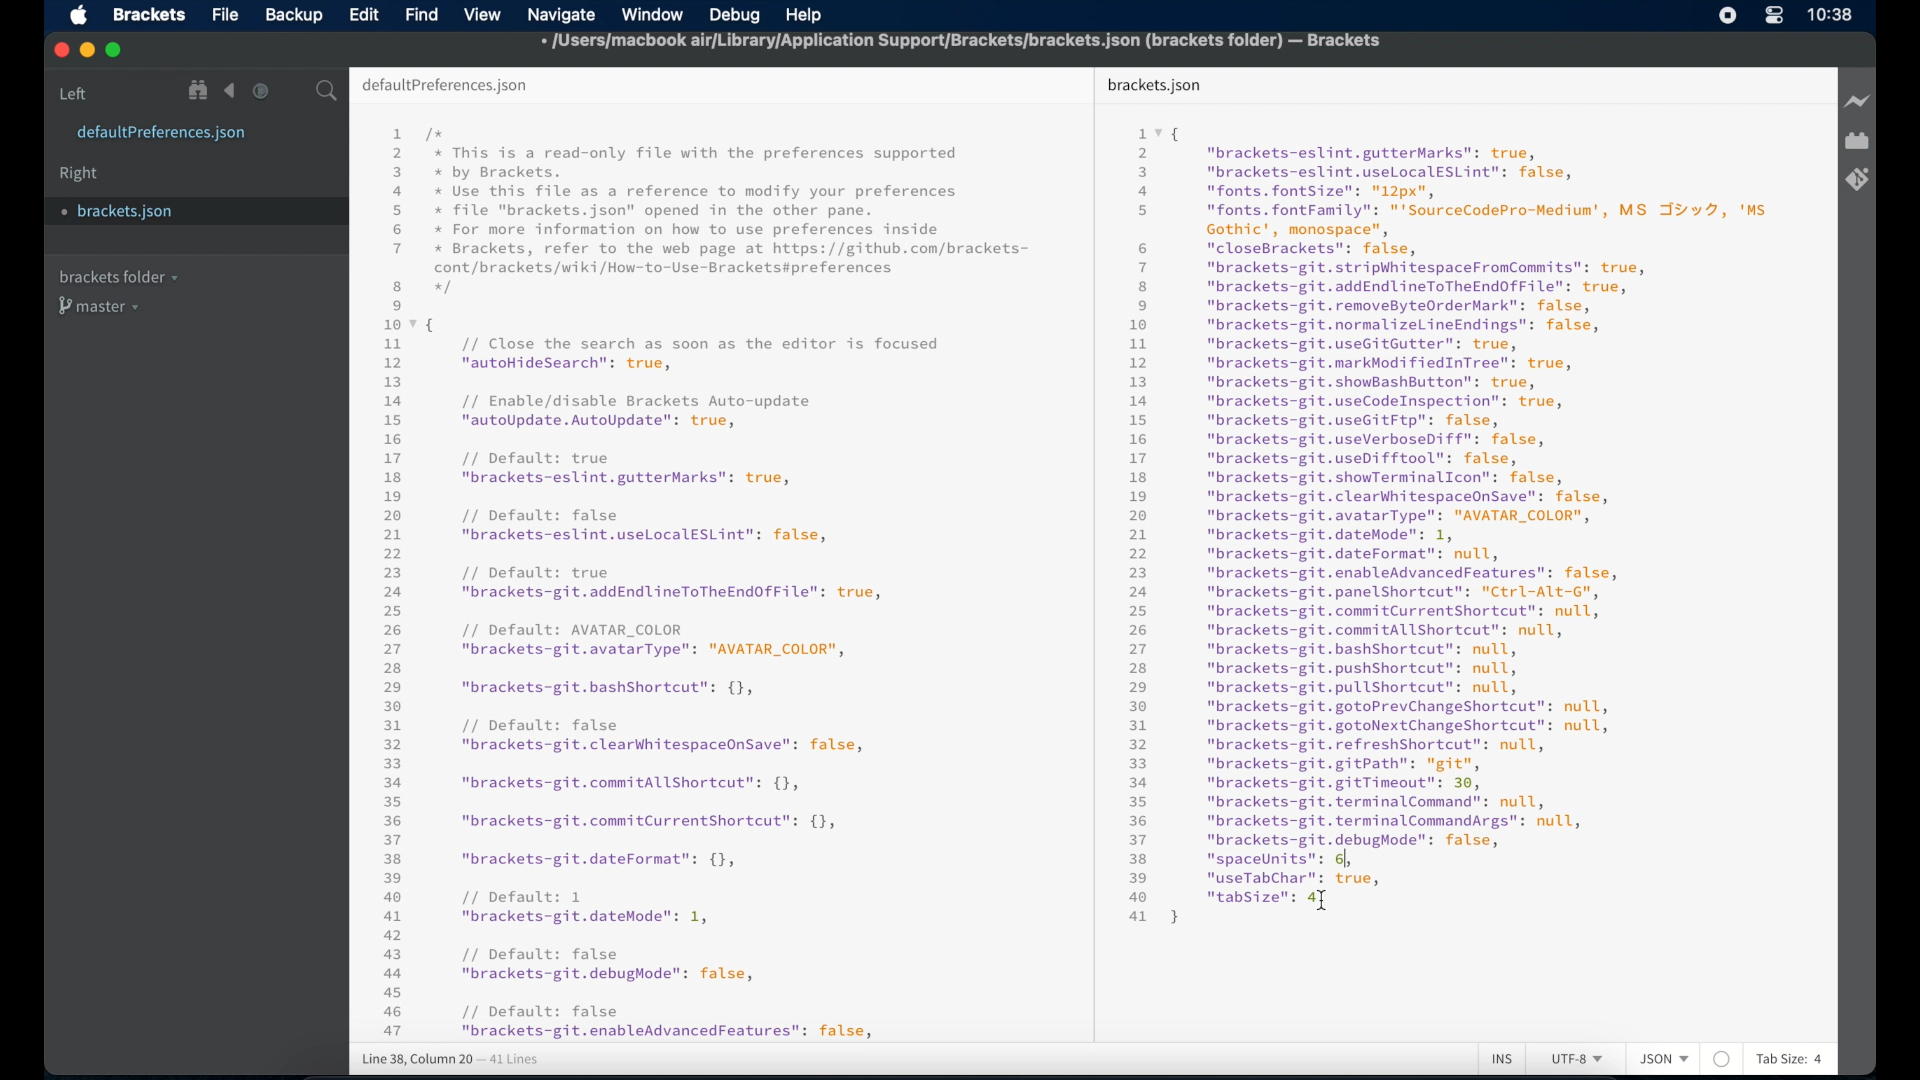 This screenshot has height=1080, width=1920. I want to click on maximize, so click(115, 51).